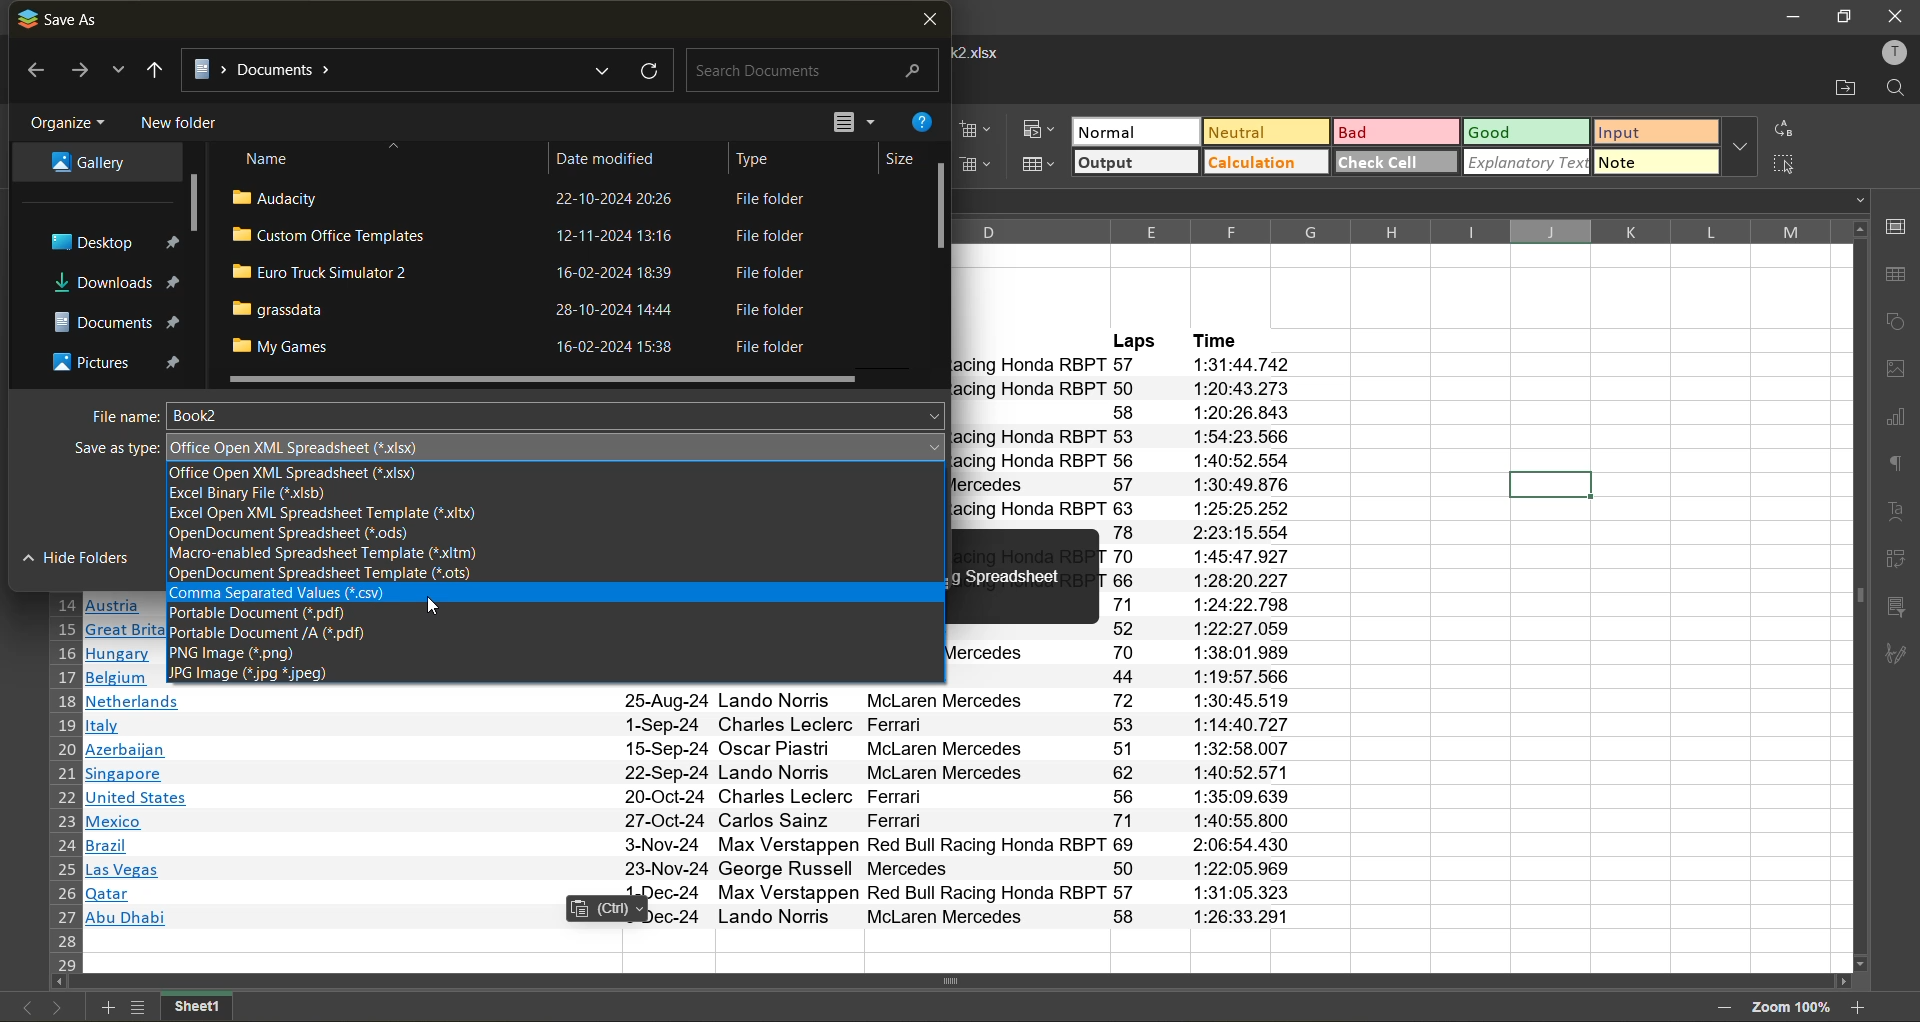  What do you see at coordinates (1528, 164) in the screenshot?
I see `explanatory text` at bounding box center [1528, 164].